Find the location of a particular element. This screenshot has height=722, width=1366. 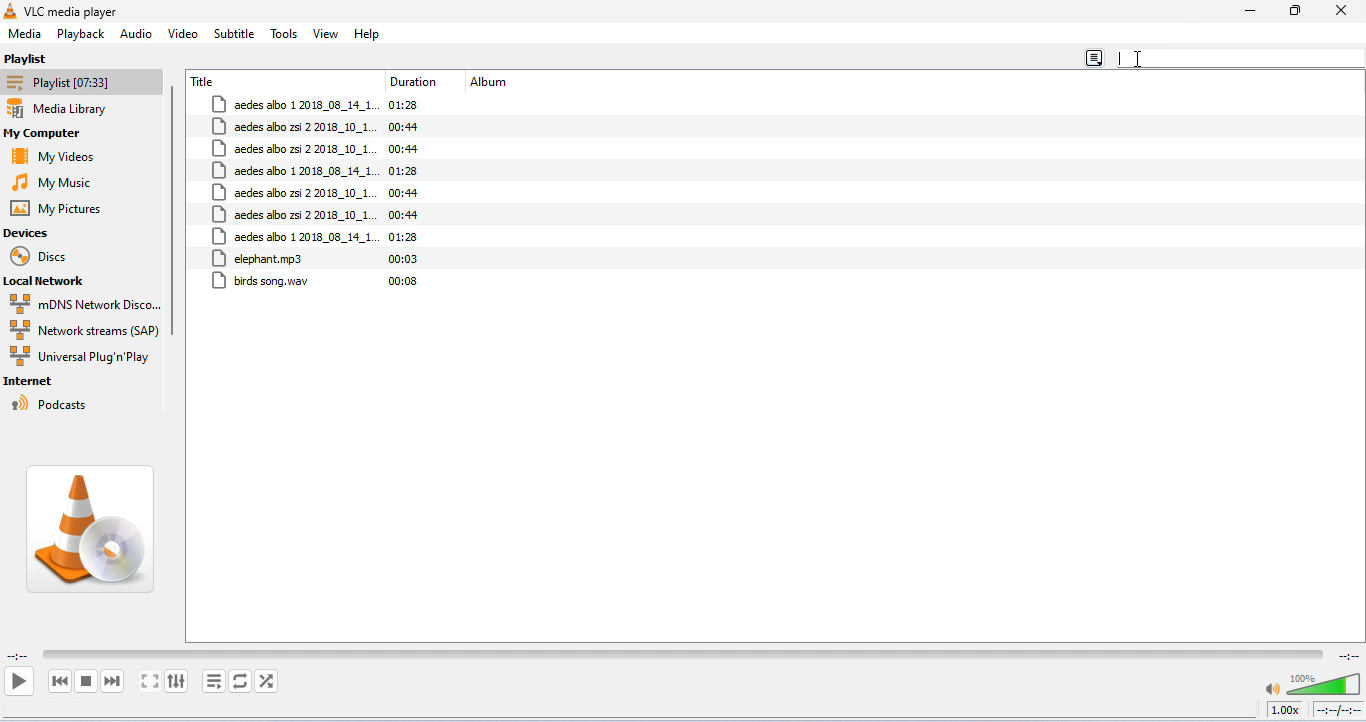

Search is located at coordinates (1241, 58).